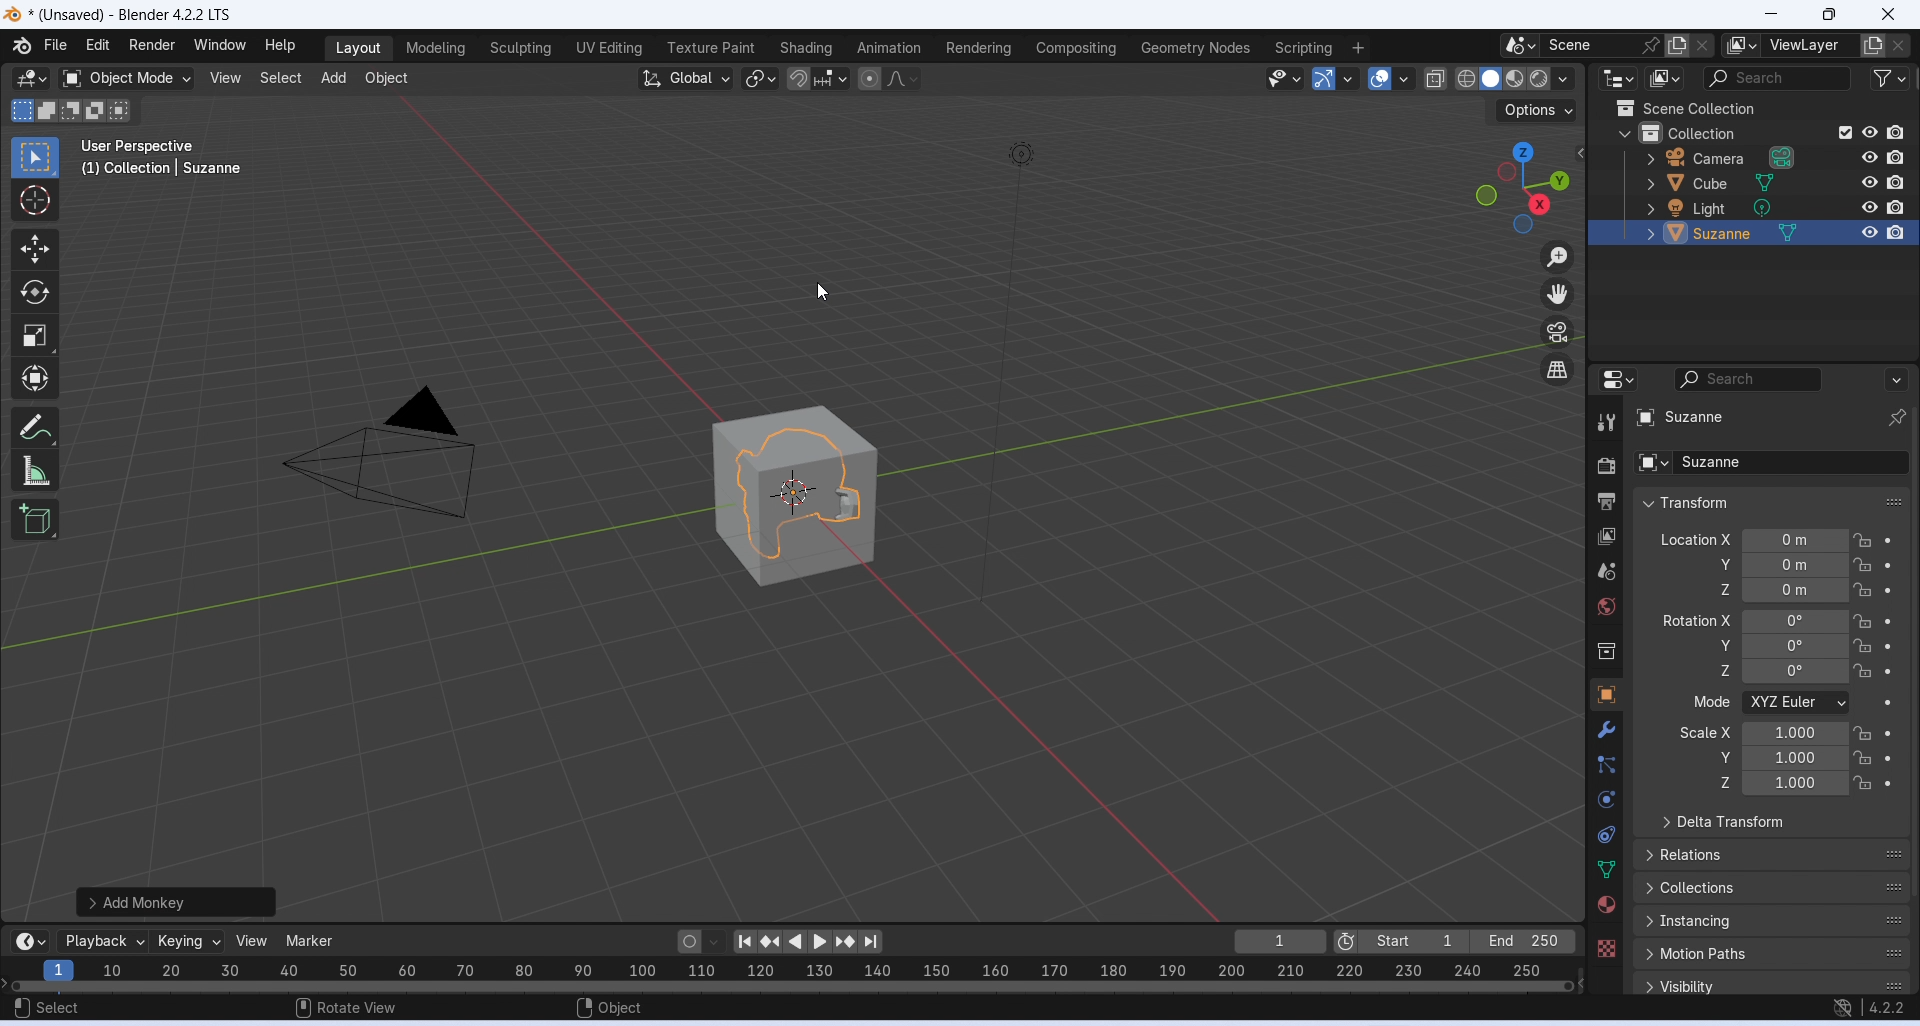 The height and width of the screenshot is (1026, 1920). What do you see at coordinates (1618, 377) in the screenshot?
I see `editor type` at bounding box center [1618, 377].